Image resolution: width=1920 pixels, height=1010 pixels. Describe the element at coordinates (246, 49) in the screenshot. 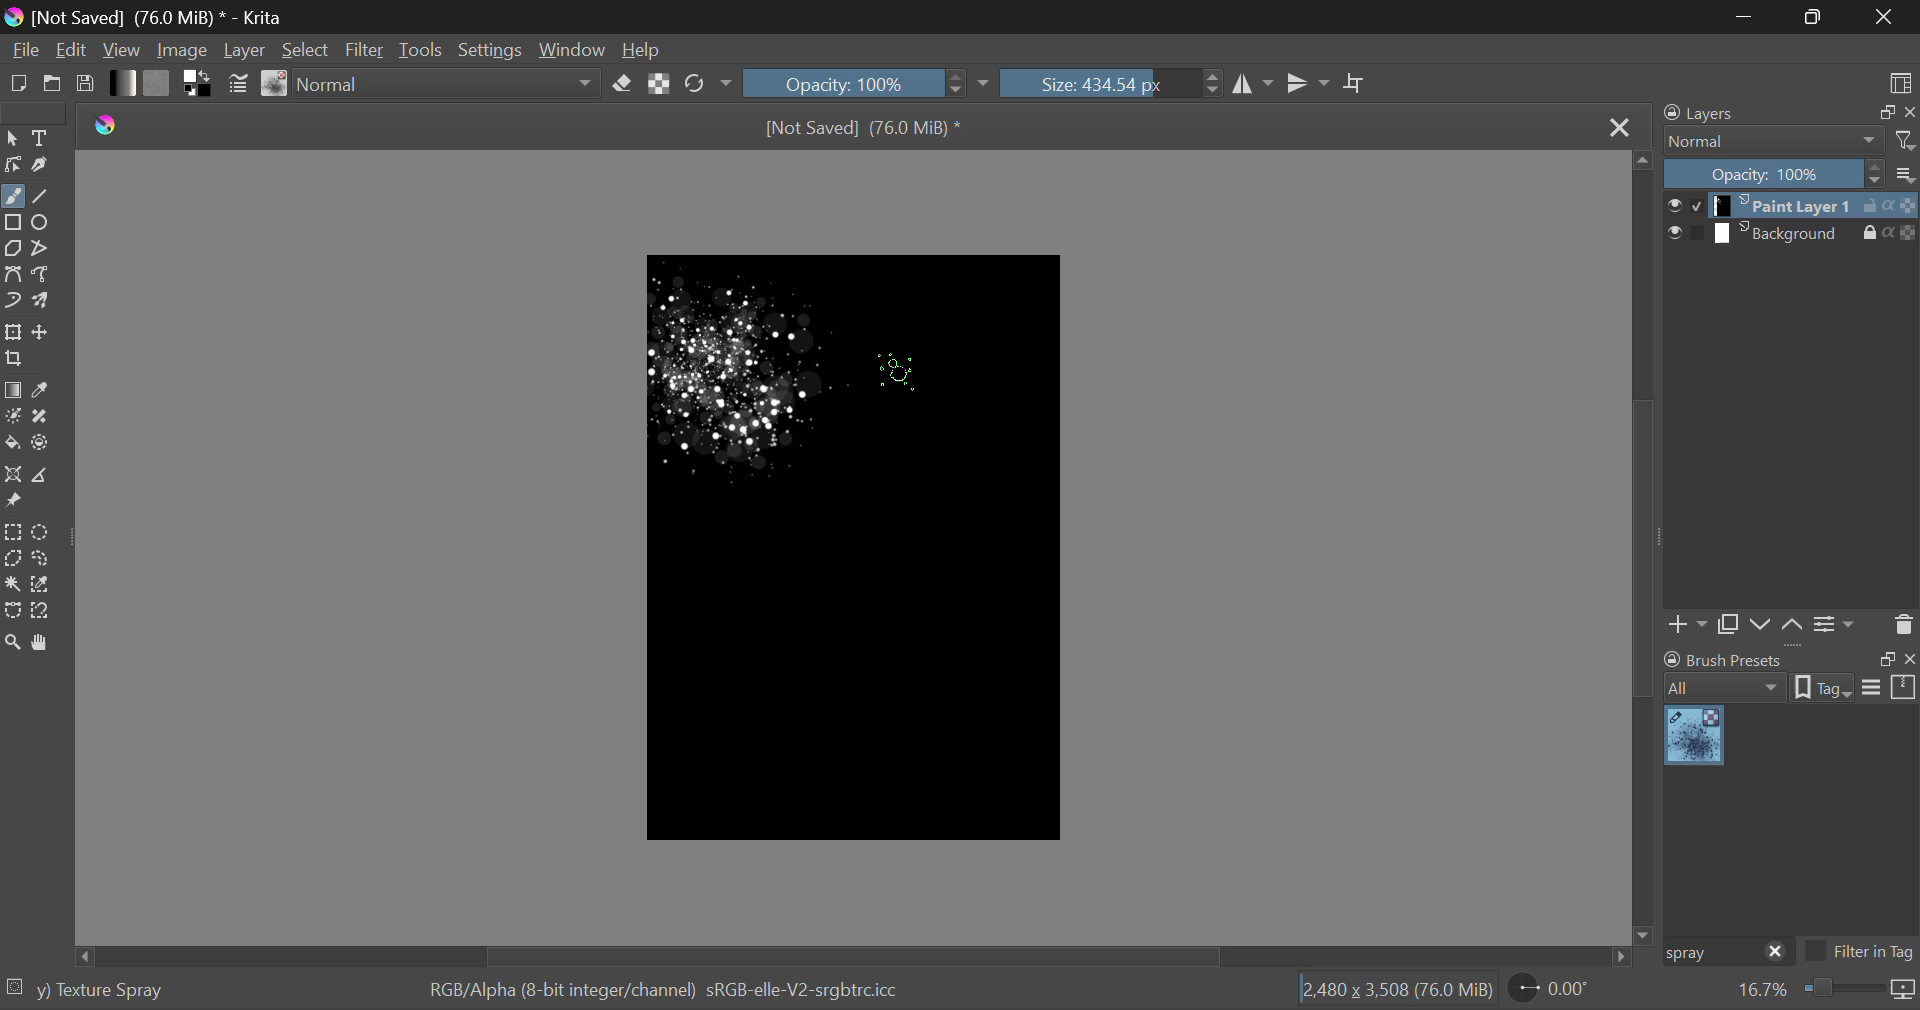

I see `Layer` at that location.